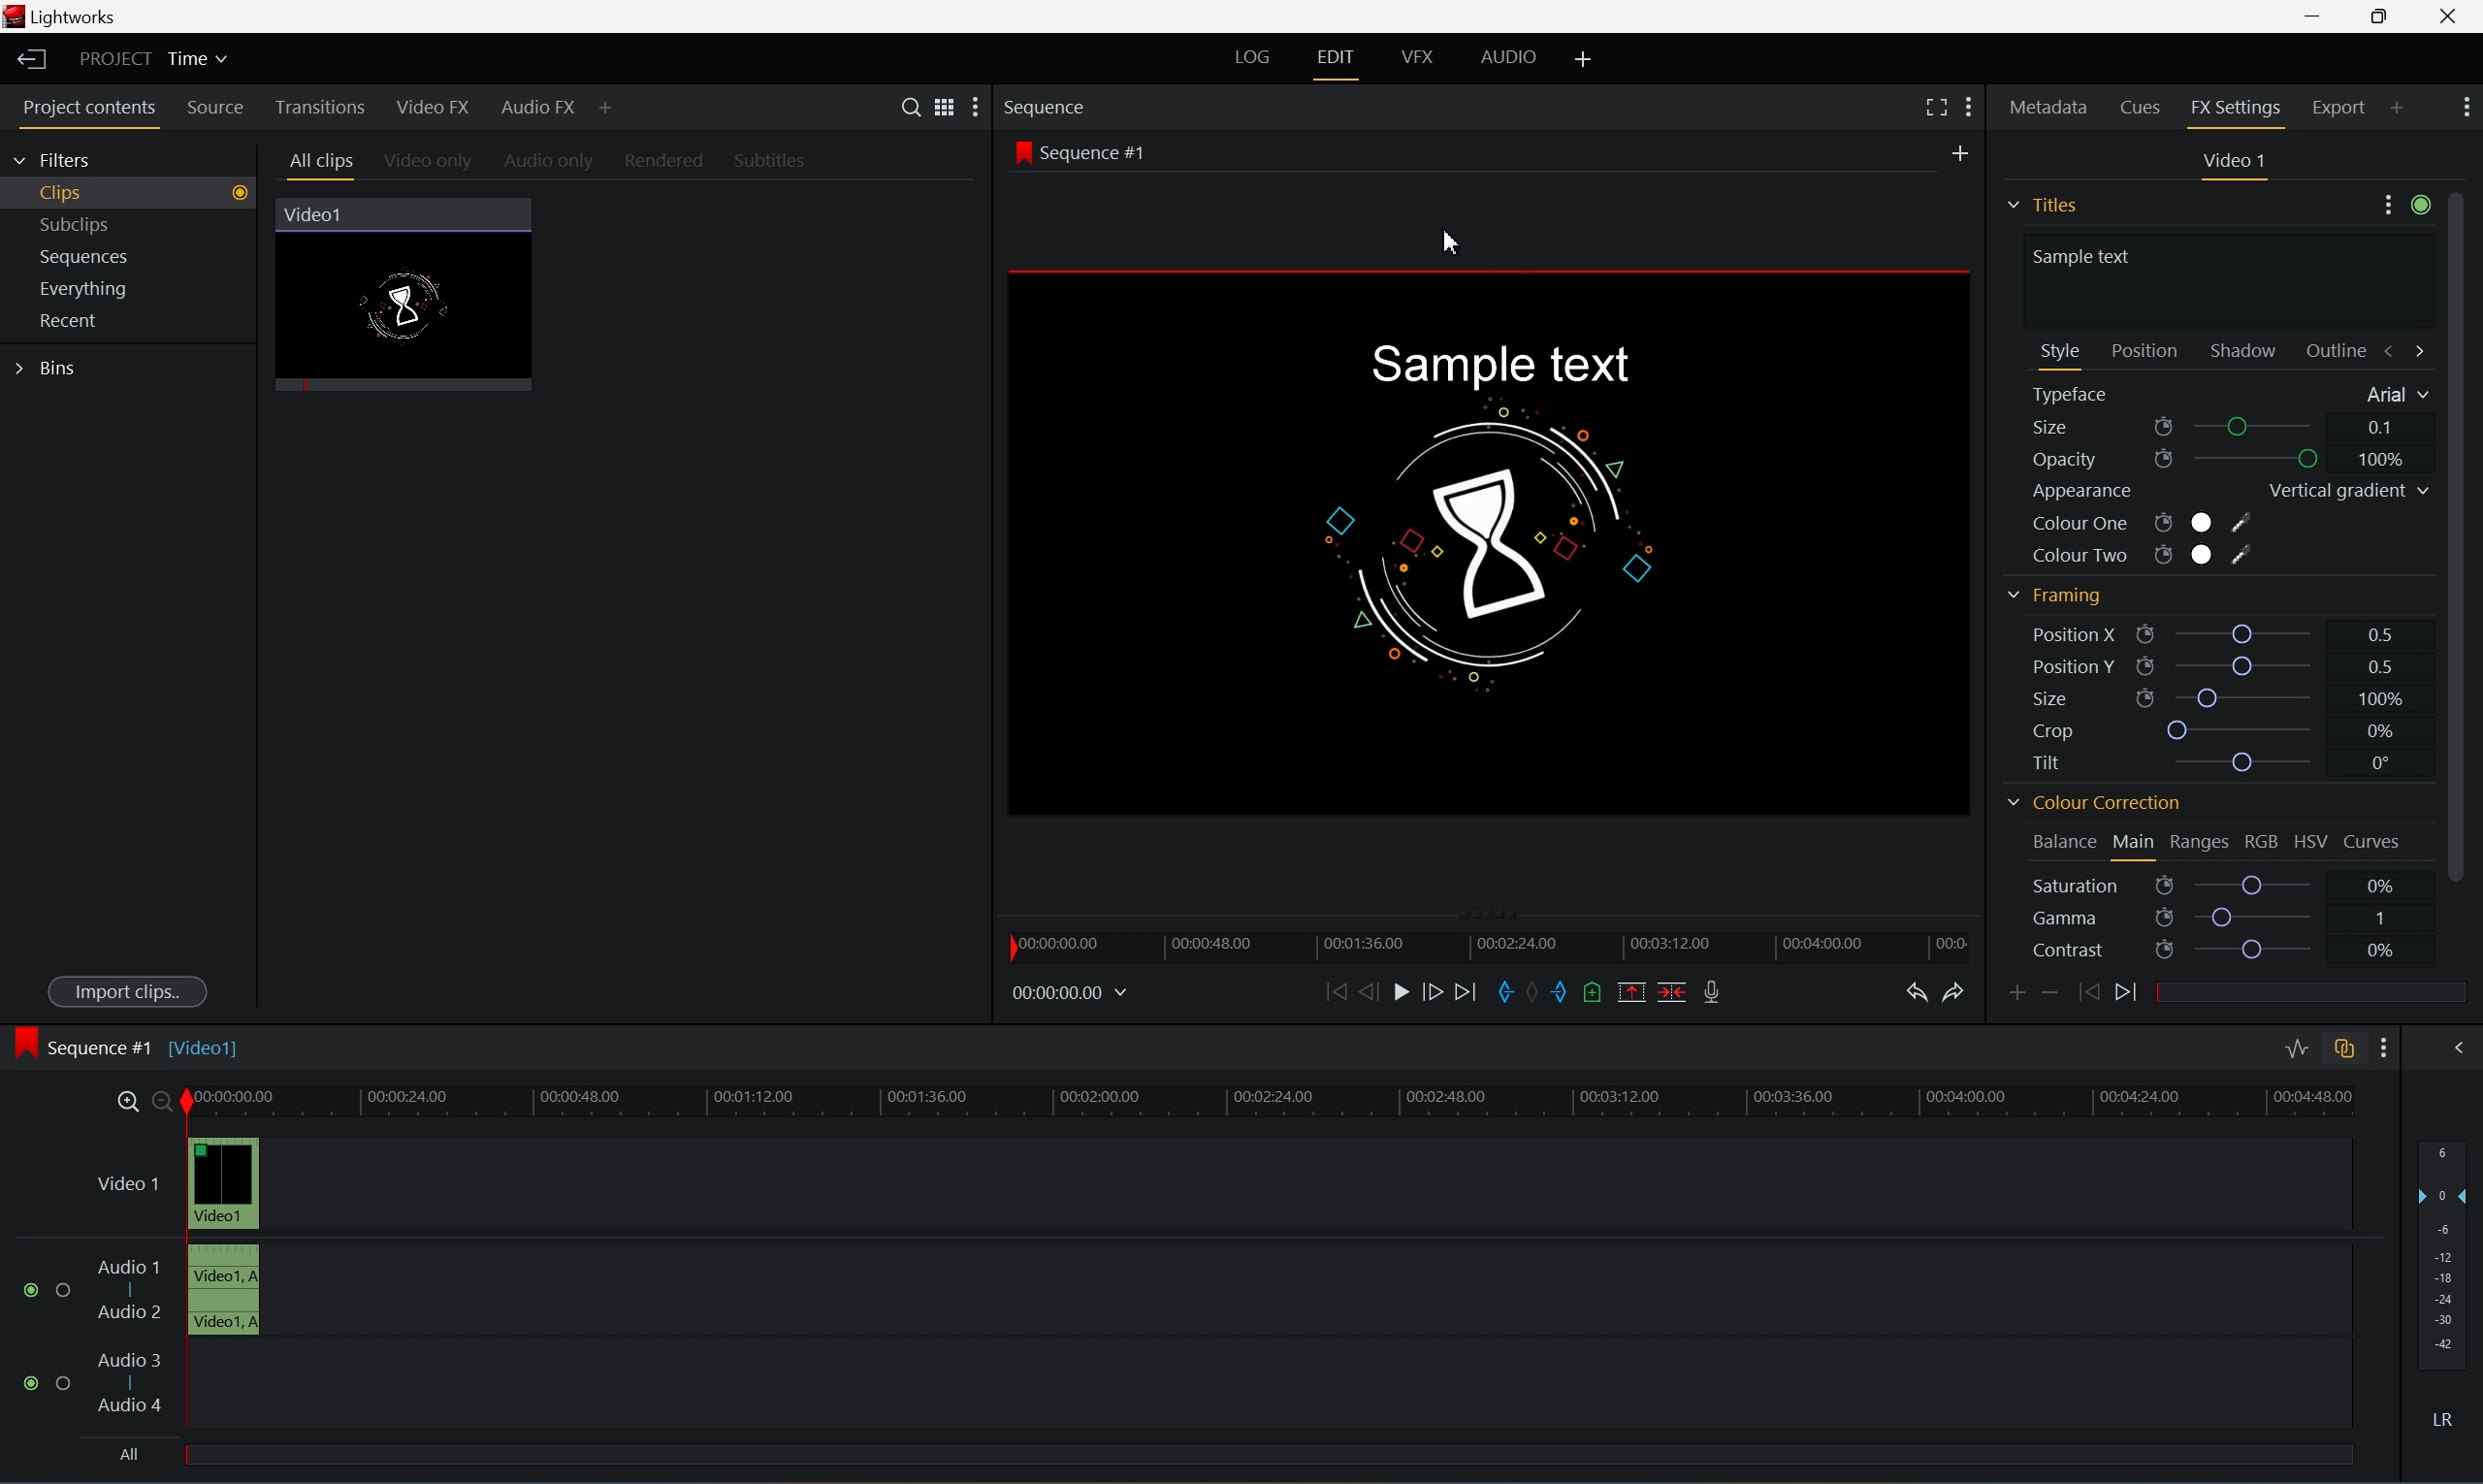 This screenshot has height=1484, width=2483. What do you see at coordinates (2136, 554) in the screenshot?
I see `colour two` at bounding box center [2136, 554].